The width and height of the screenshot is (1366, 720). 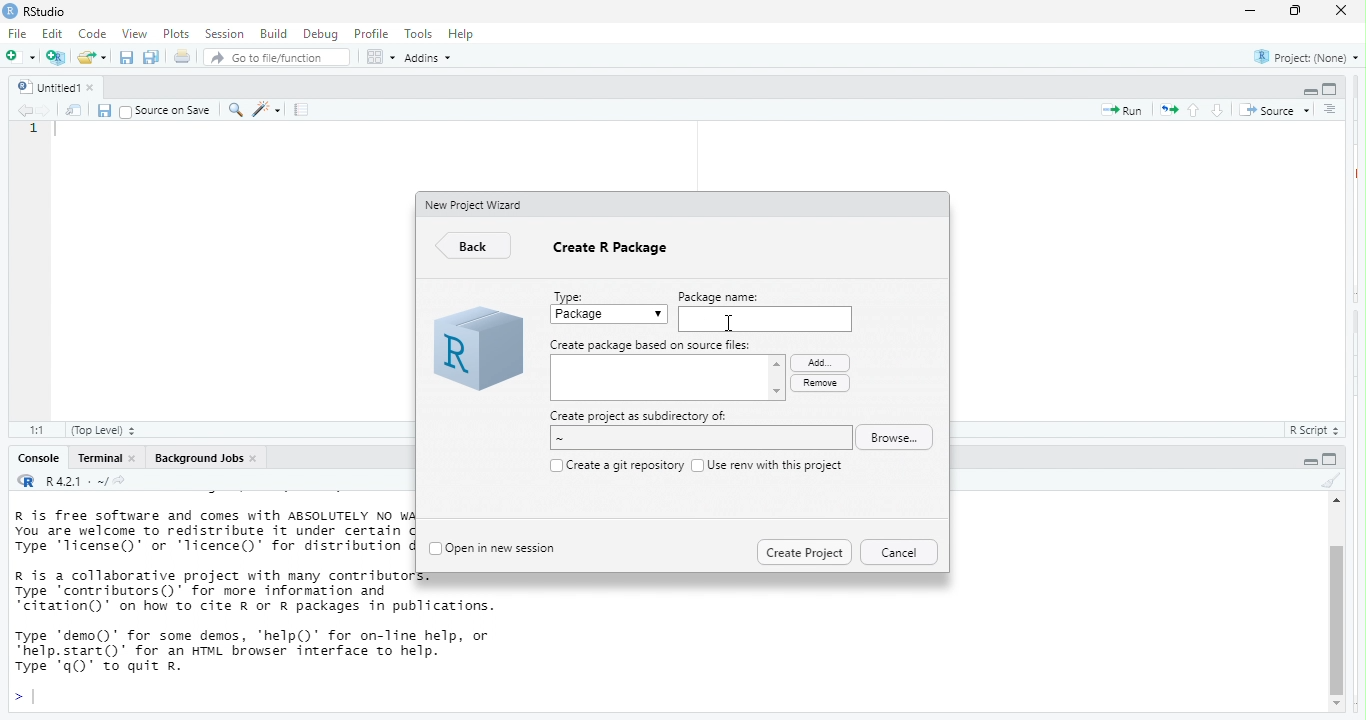 I want to click on create a project, so click(x=55, y=55).